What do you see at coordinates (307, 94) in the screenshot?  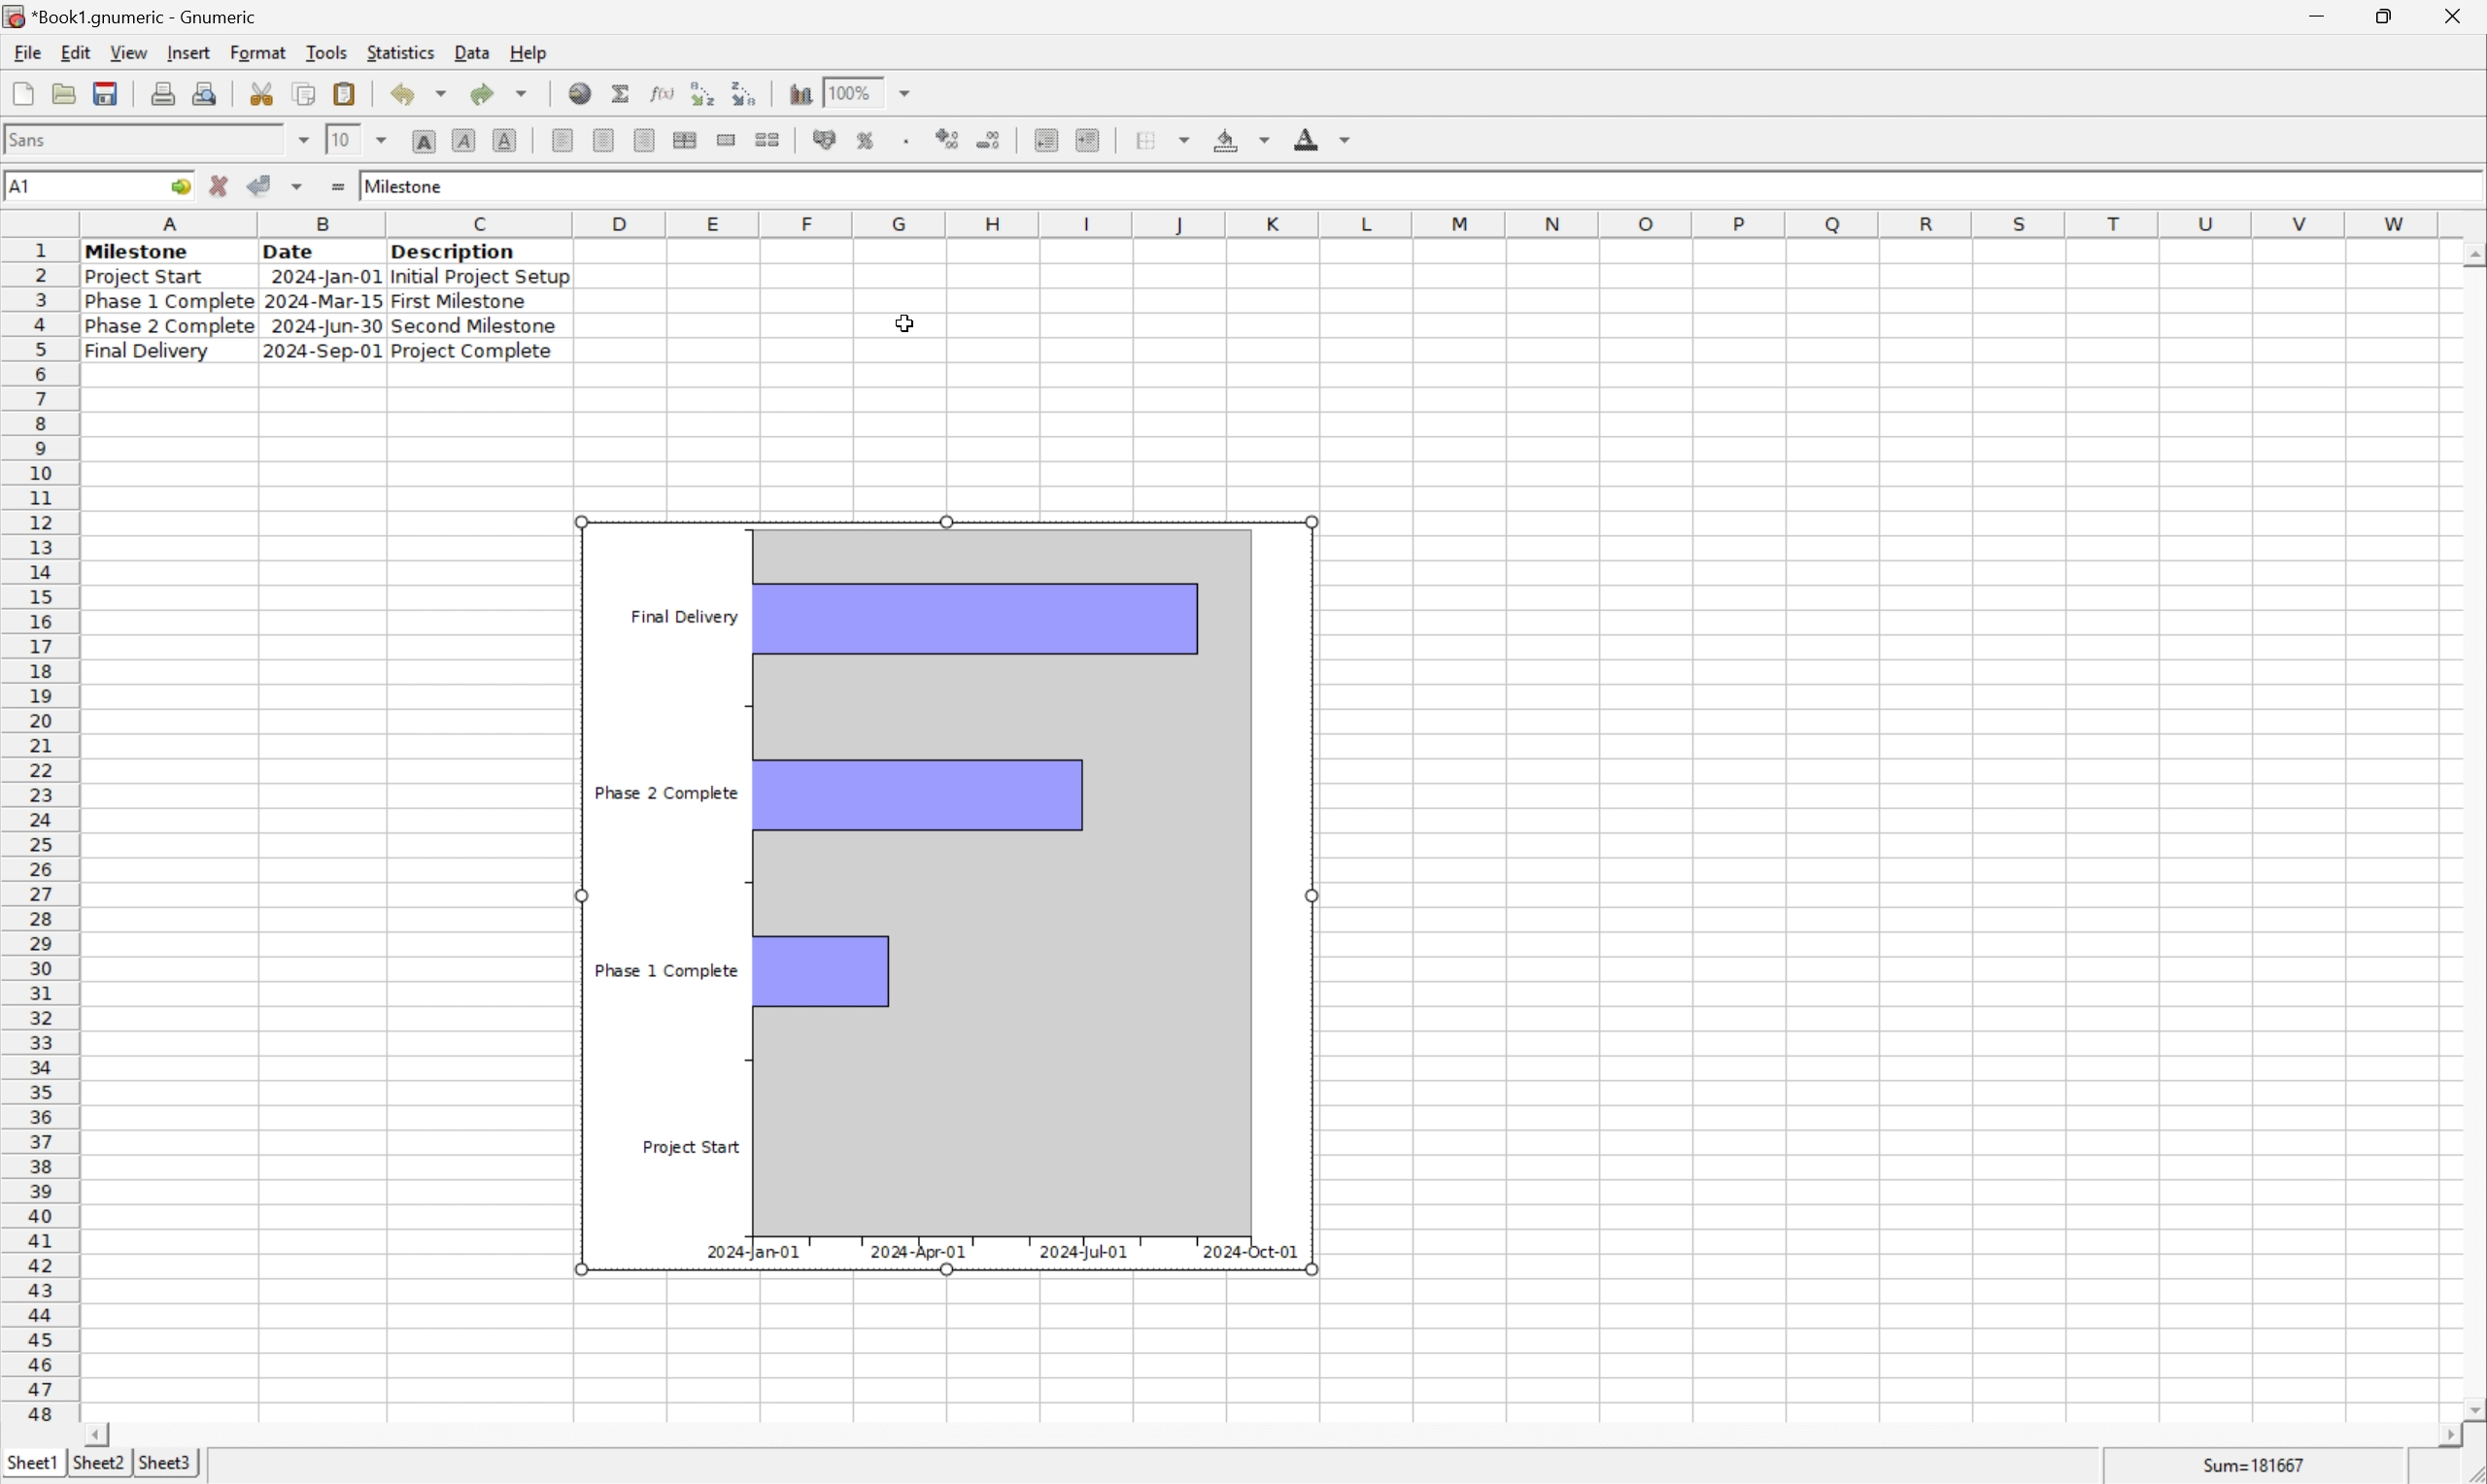 I see `copy from selection` at bounding box center [307, 94].